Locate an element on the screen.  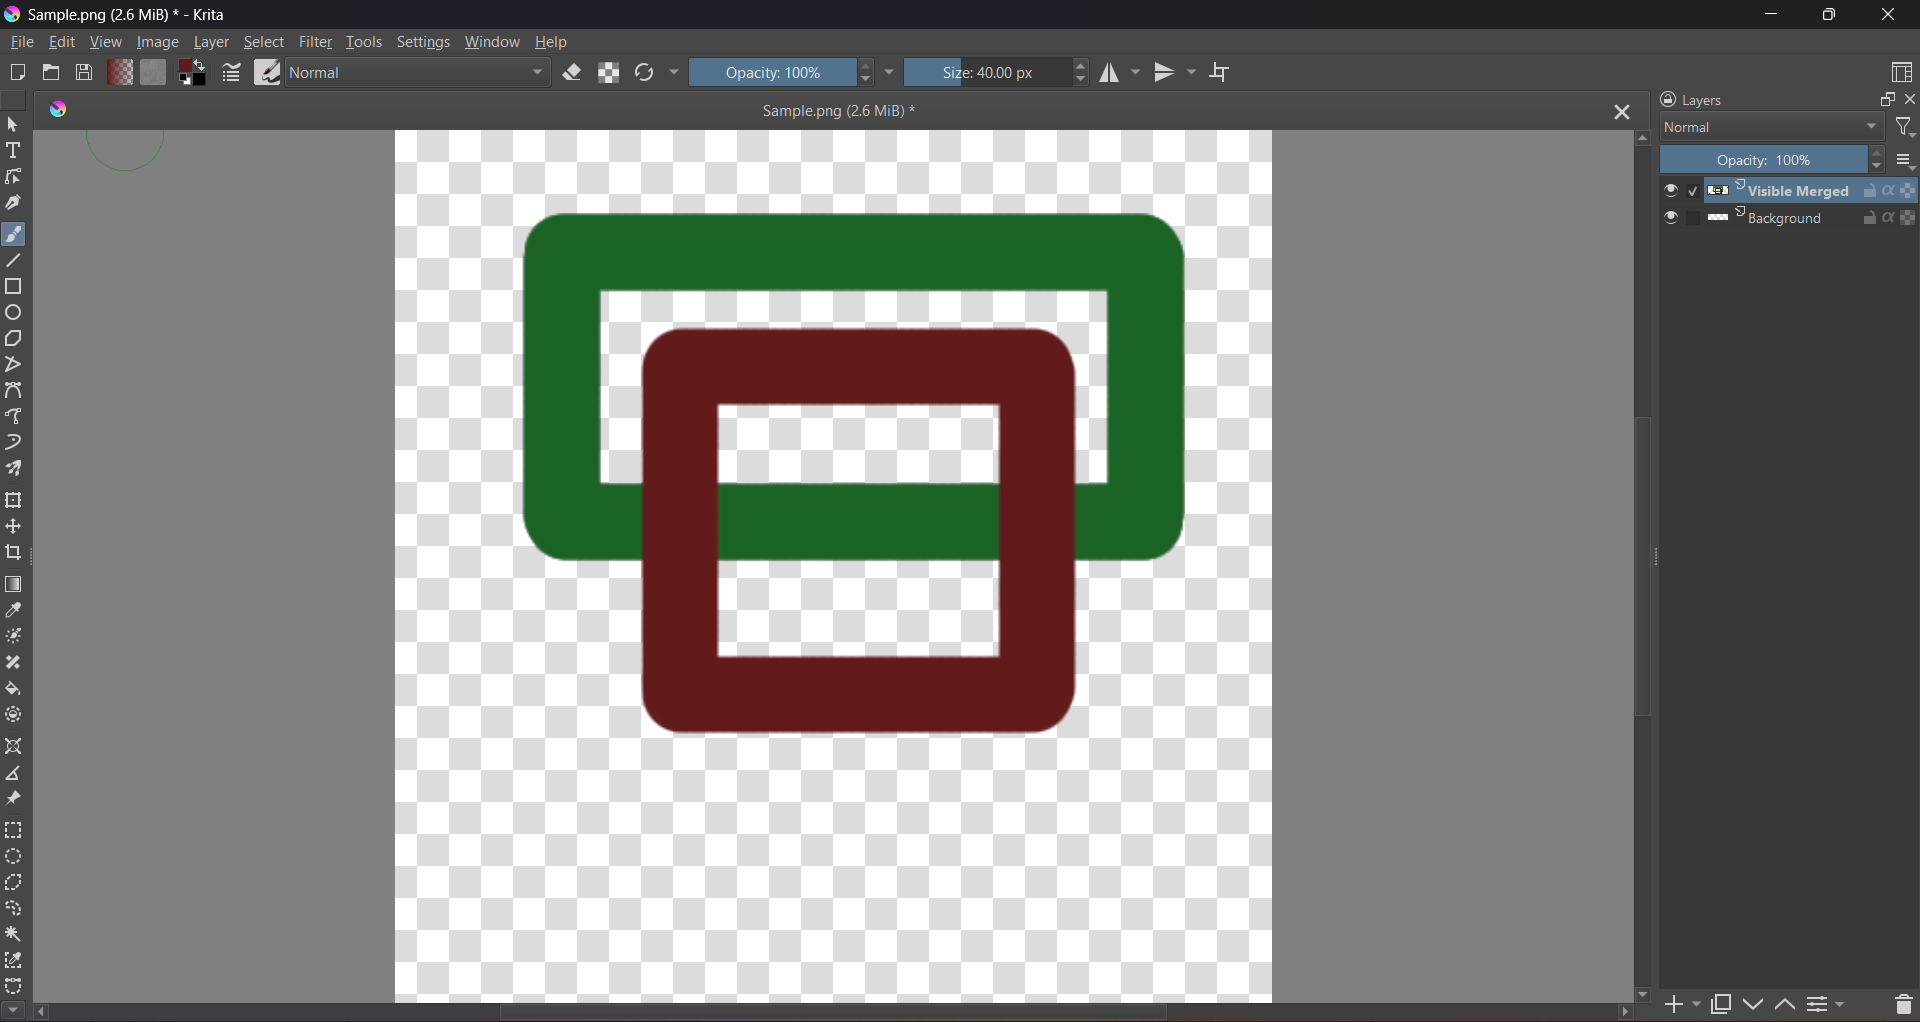
Canvas is located at coordinates (836, 565).